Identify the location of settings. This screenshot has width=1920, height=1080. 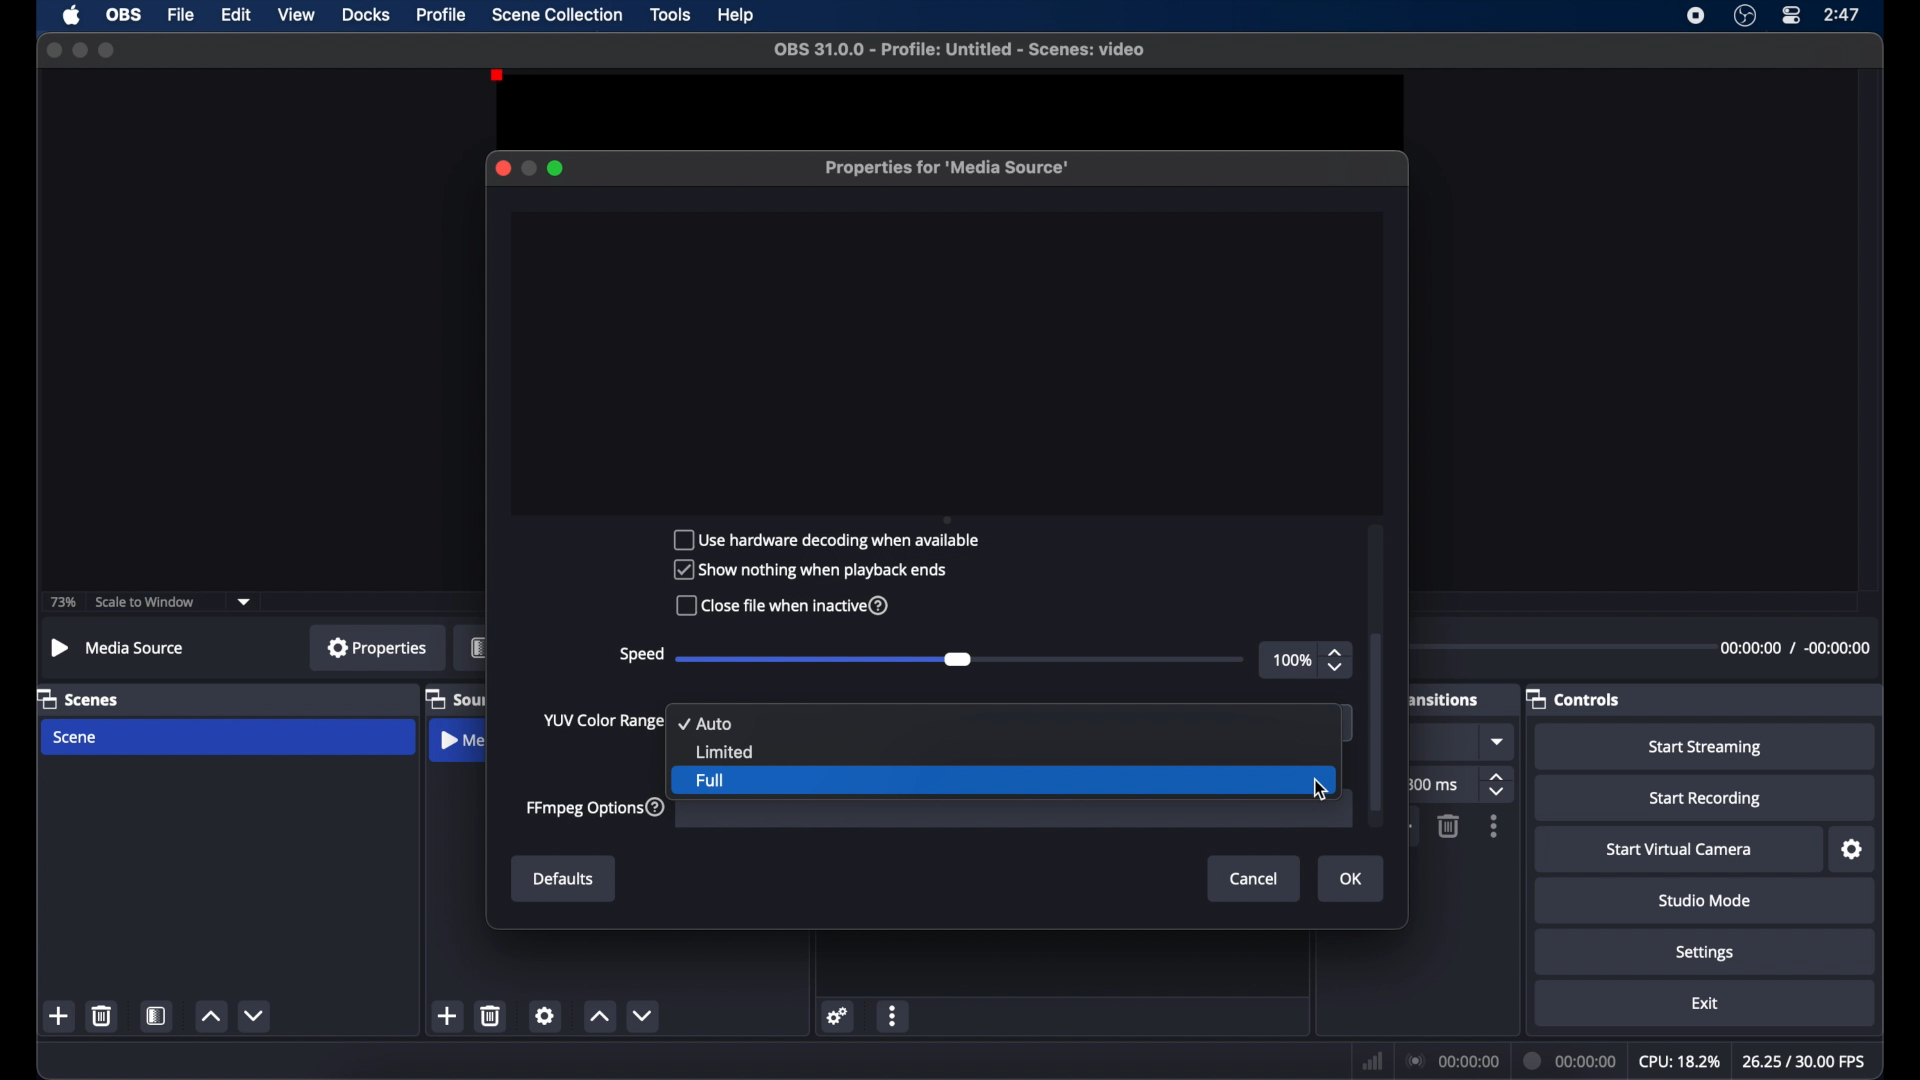
(545, 1015).